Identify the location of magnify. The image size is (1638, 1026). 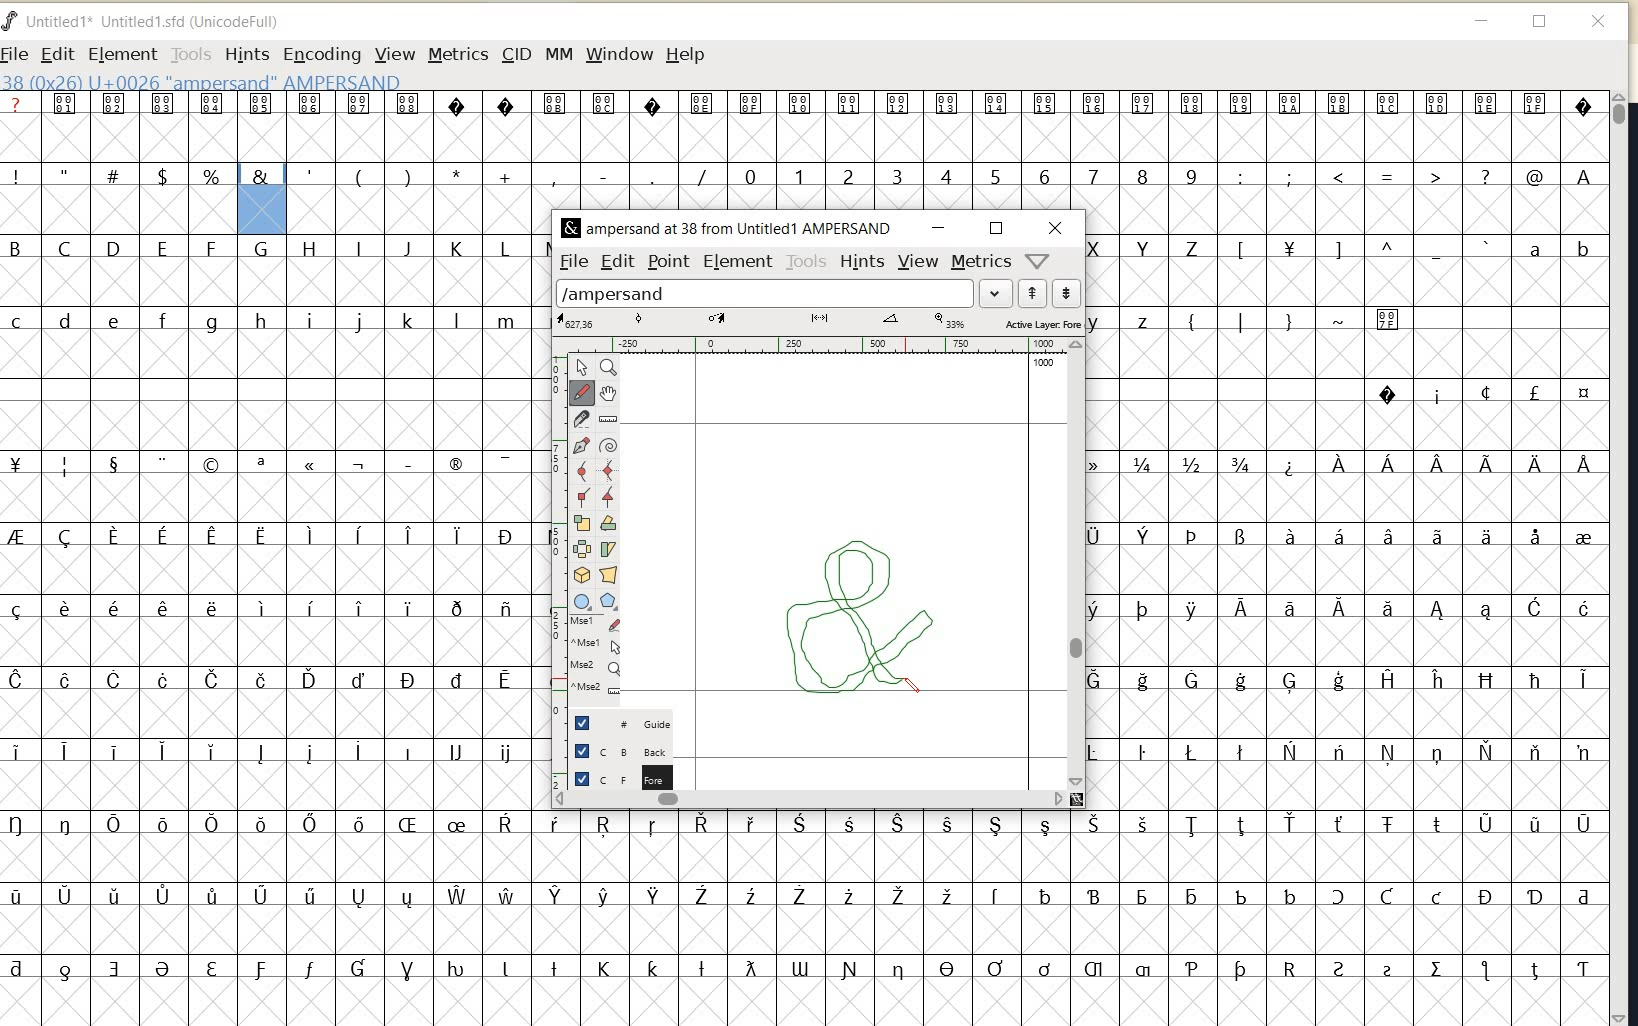
(610, 368).